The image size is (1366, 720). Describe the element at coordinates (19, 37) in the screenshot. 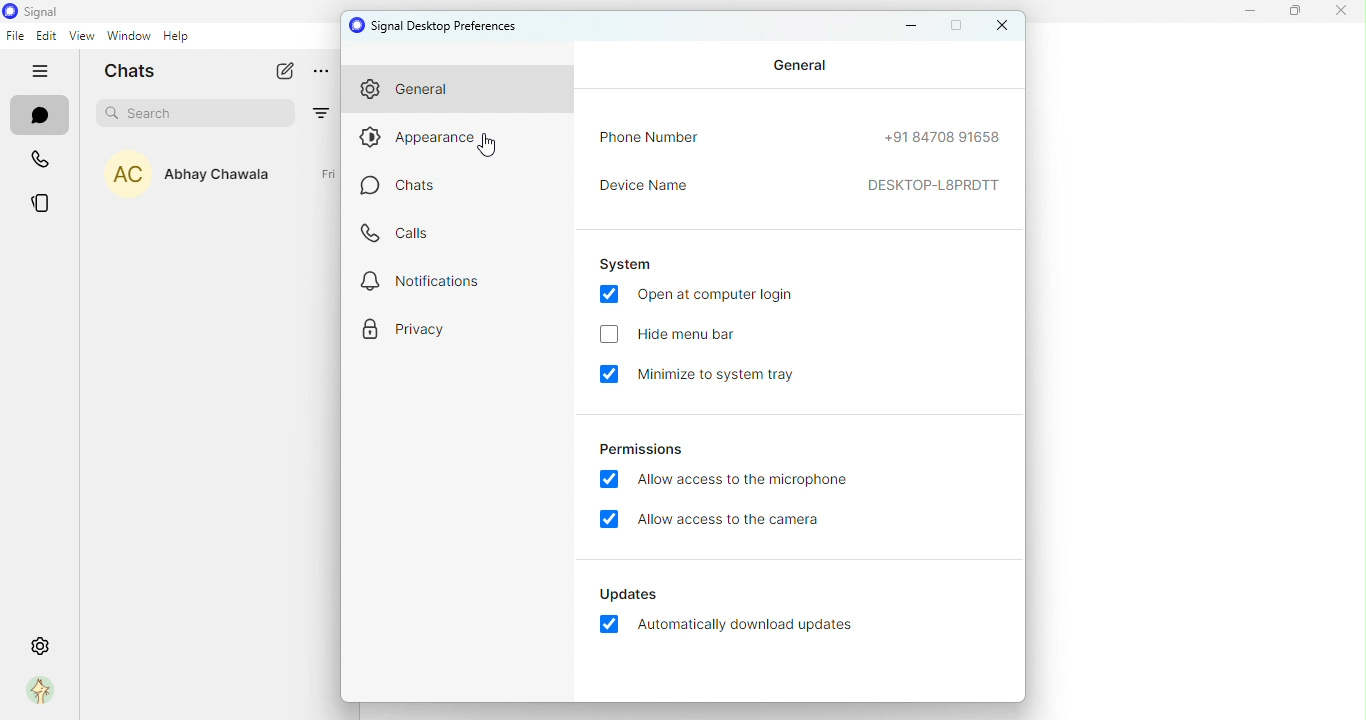

I see `file` at that location.